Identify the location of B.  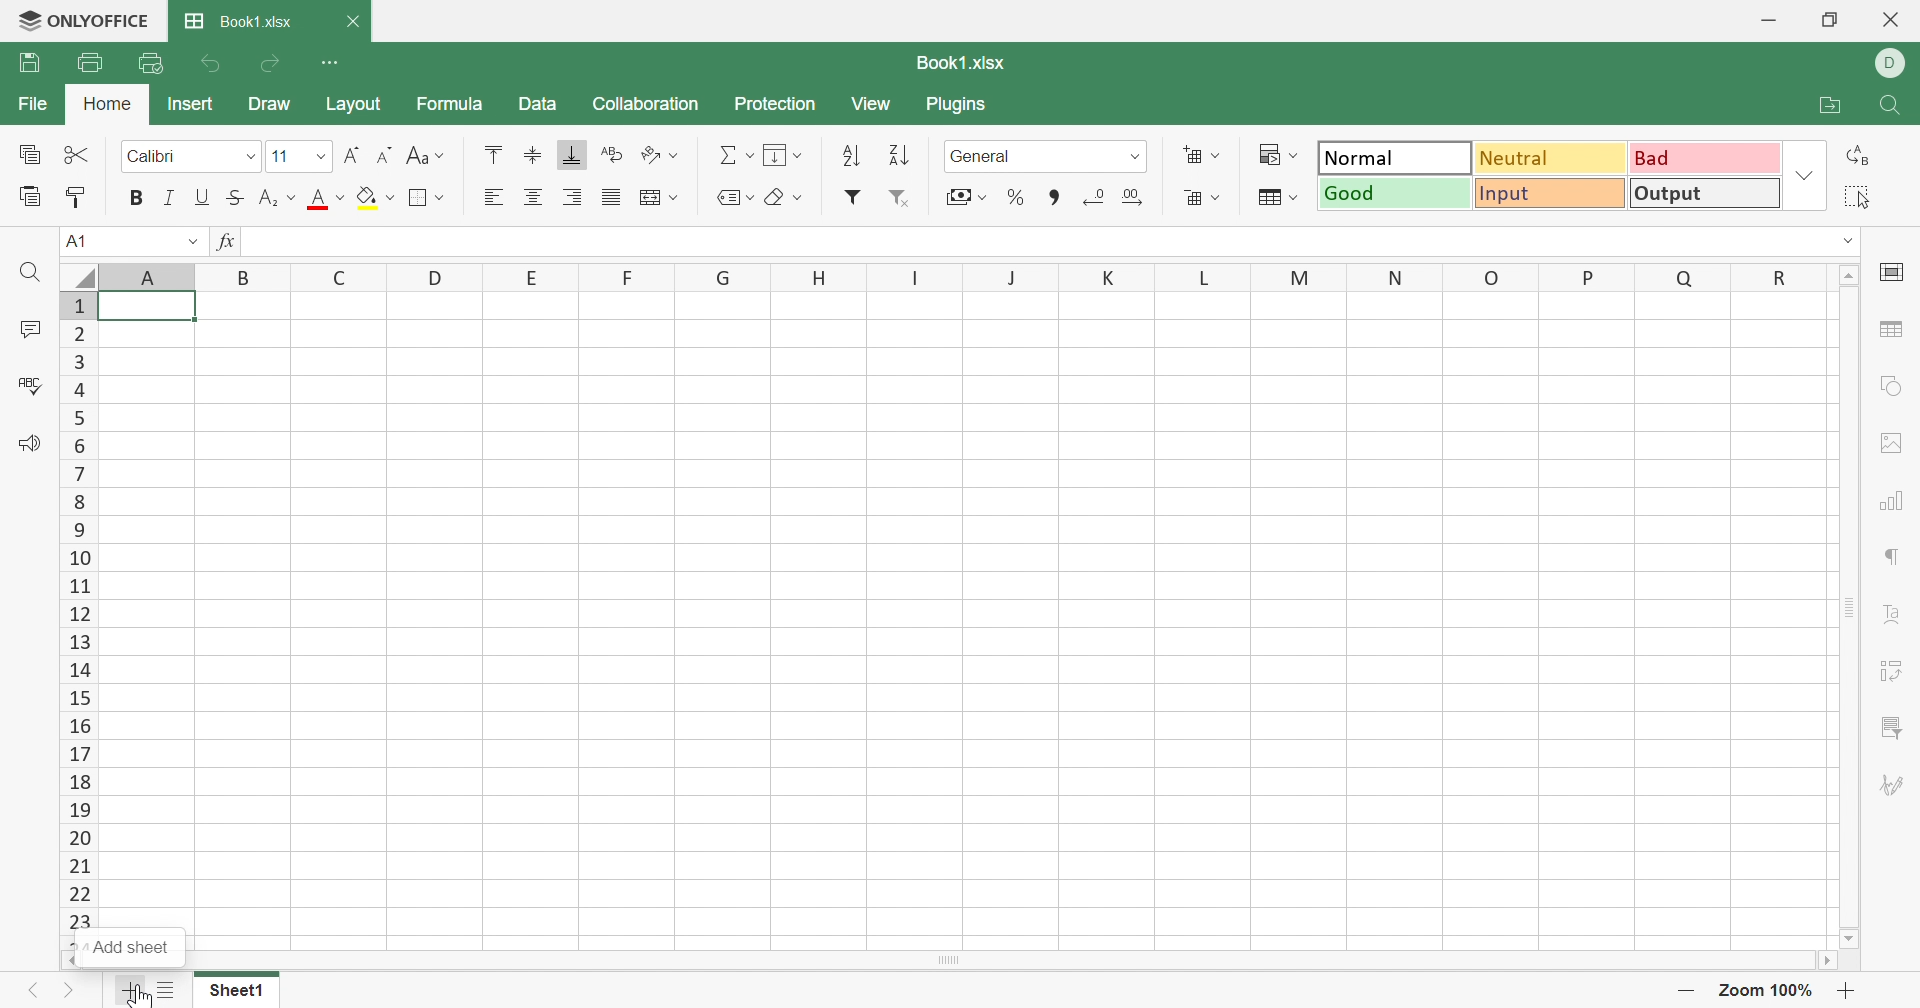
(240, 276).